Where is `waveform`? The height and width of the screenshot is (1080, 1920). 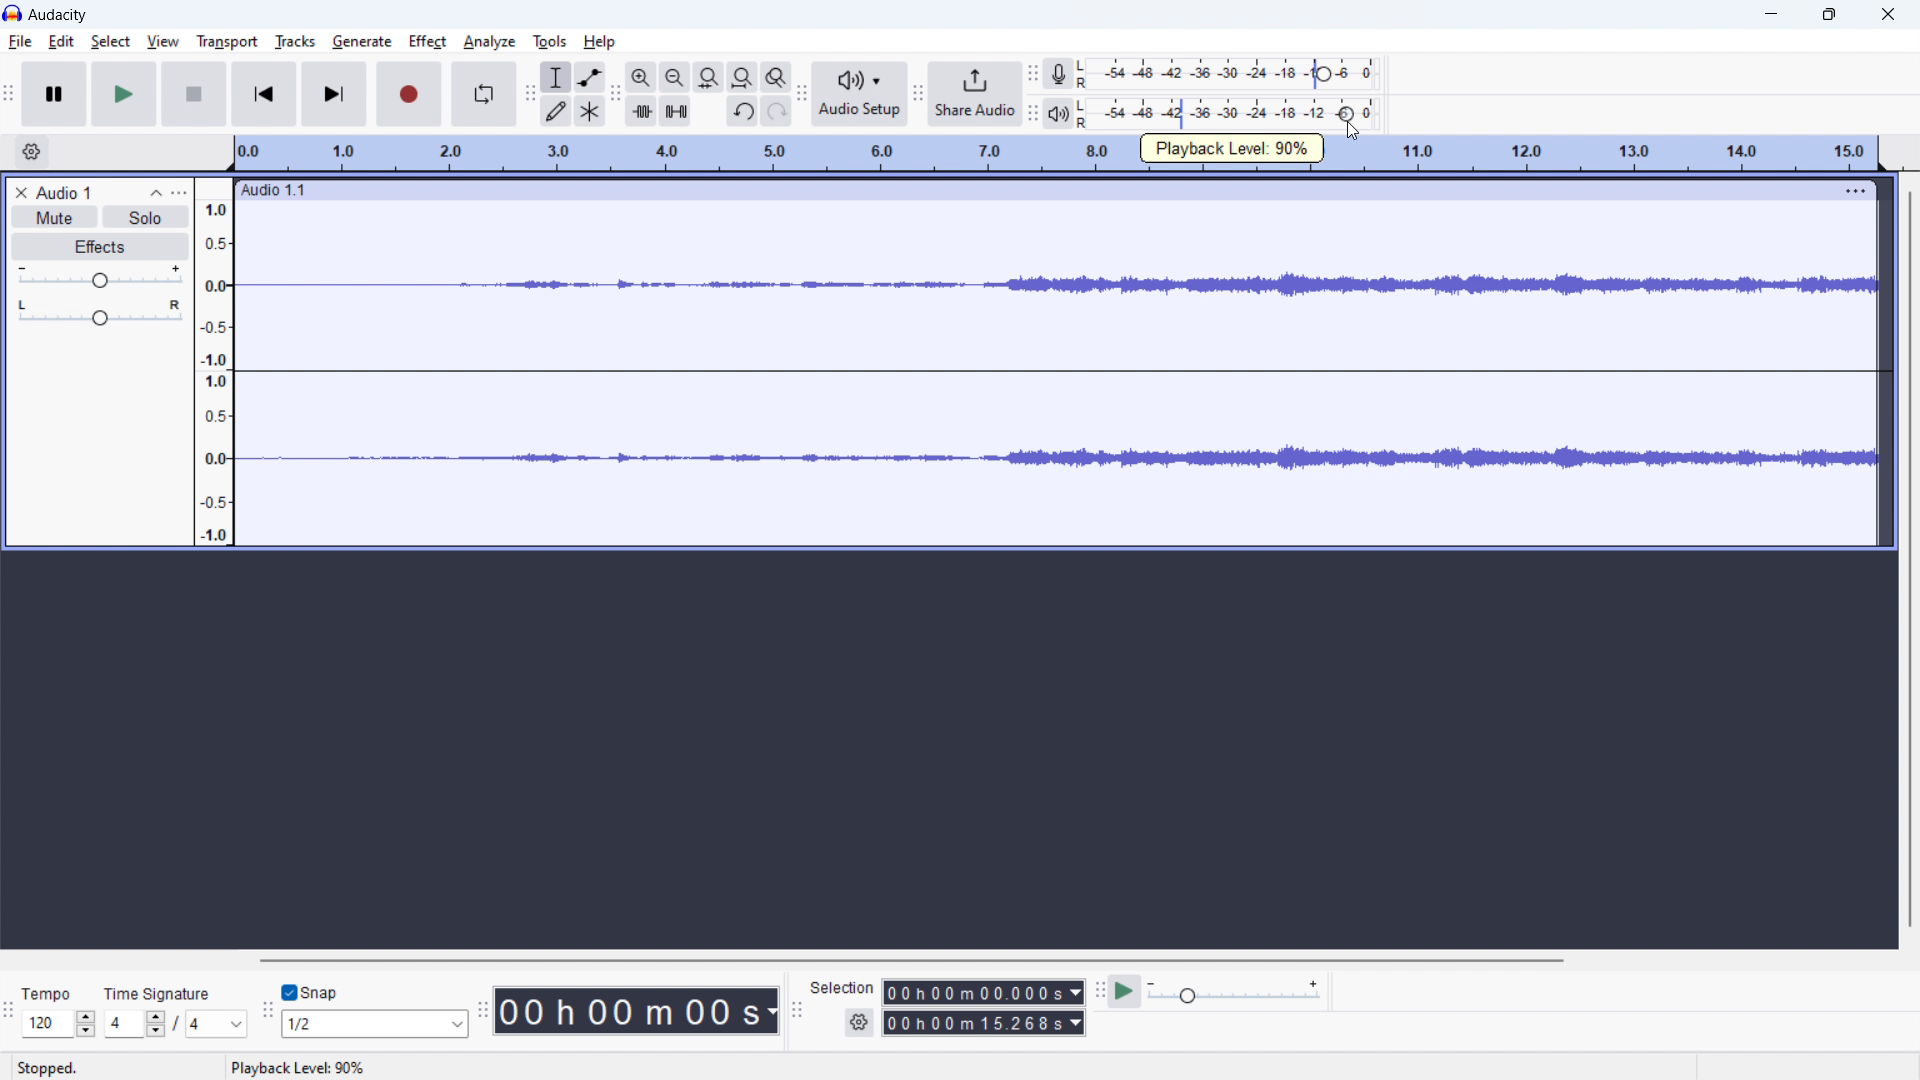 waveform is located at coordinates (1058, 461).